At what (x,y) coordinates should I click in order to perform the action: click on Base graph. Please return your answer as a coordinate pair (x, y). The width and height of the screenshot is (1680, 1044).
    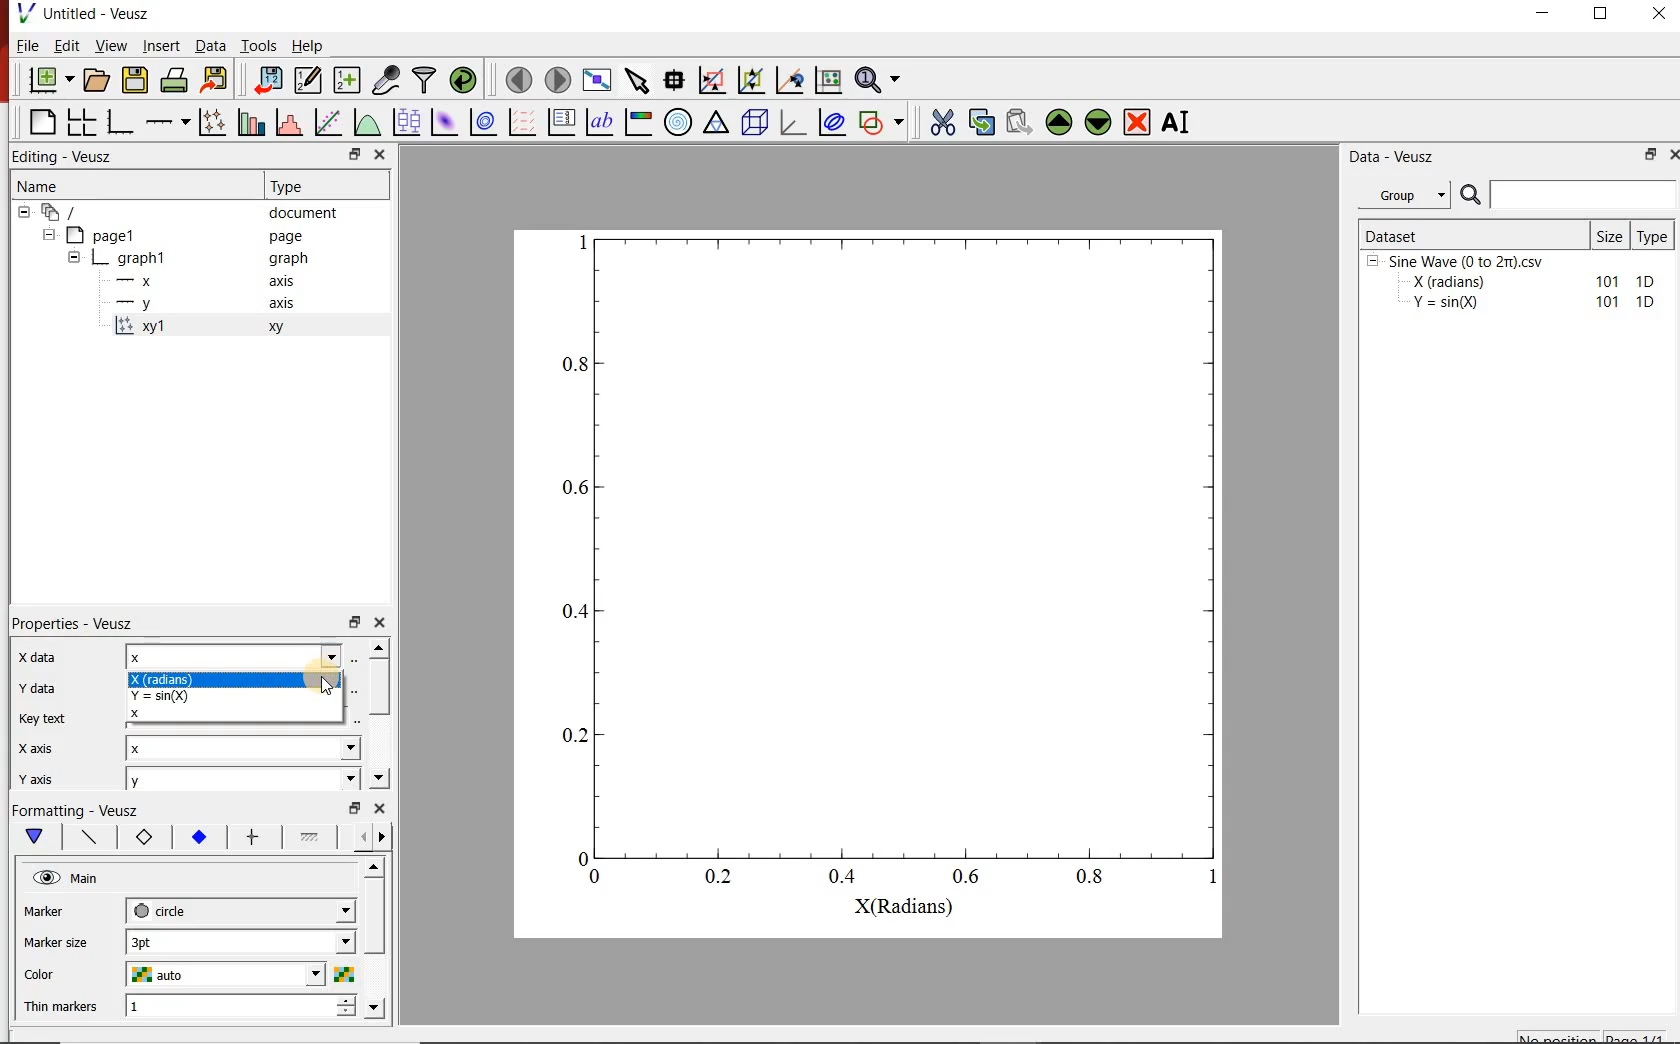
    Looking at the image, I should click on (121, 122).